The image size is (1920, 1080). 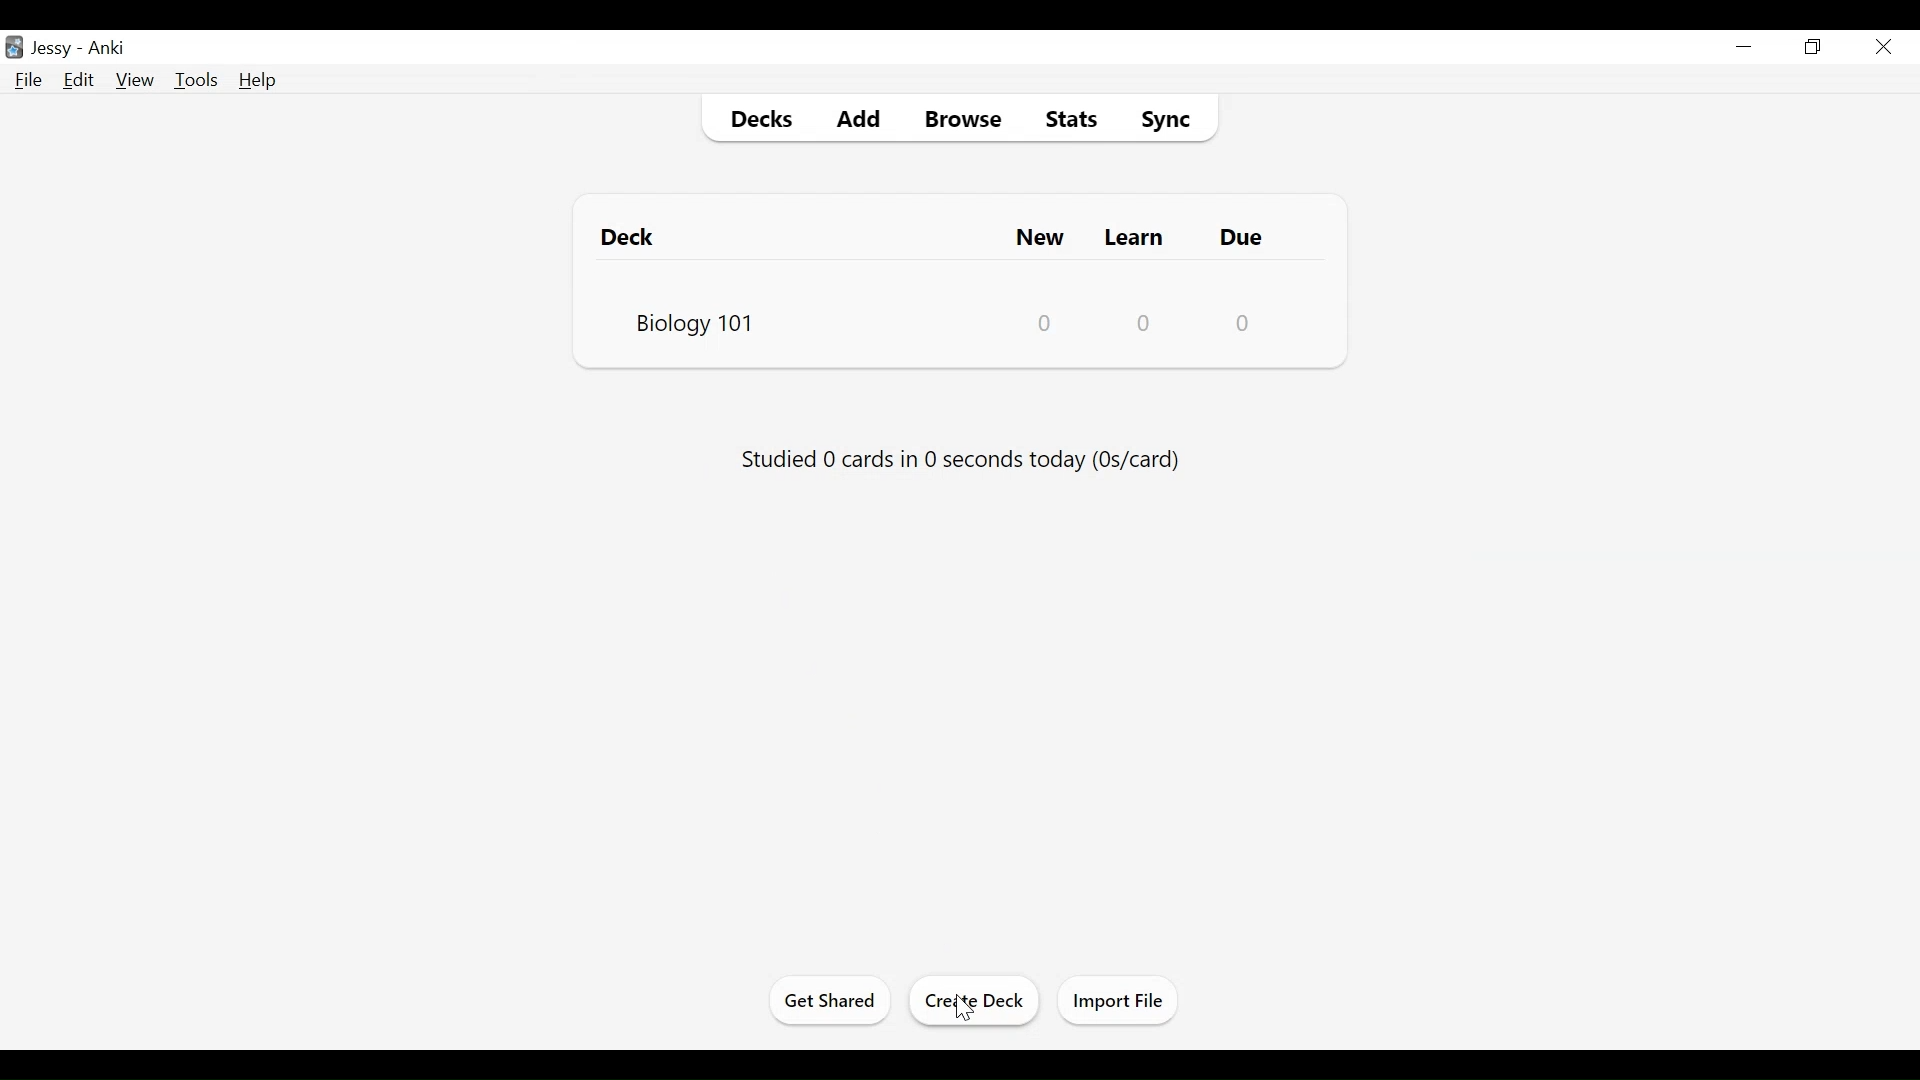 What do you see at coordinates (833, 1002) in the screenshot?
I see `Get Started` at bounding box center [833, 1002].